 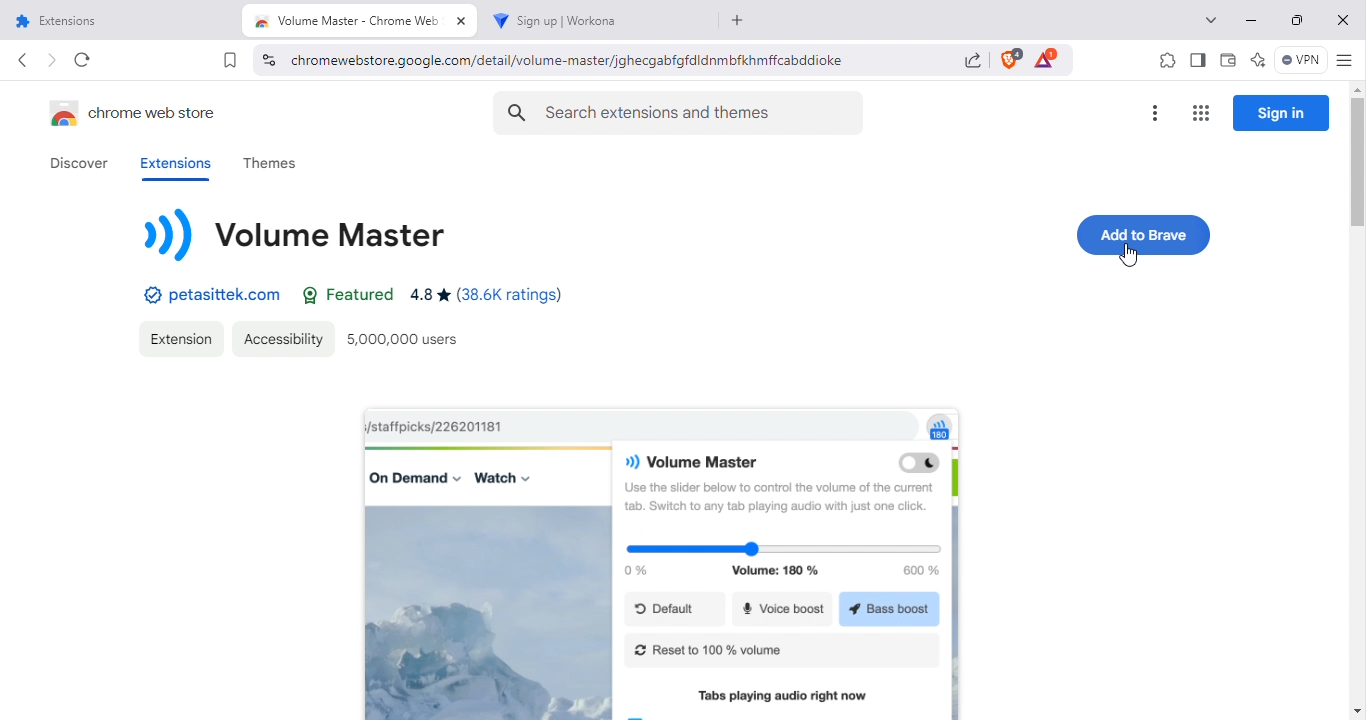 What do you see at coordinates (1145, 233) in the screenshot?
I see `Add to Brave` at bounding box center [1145, 233].